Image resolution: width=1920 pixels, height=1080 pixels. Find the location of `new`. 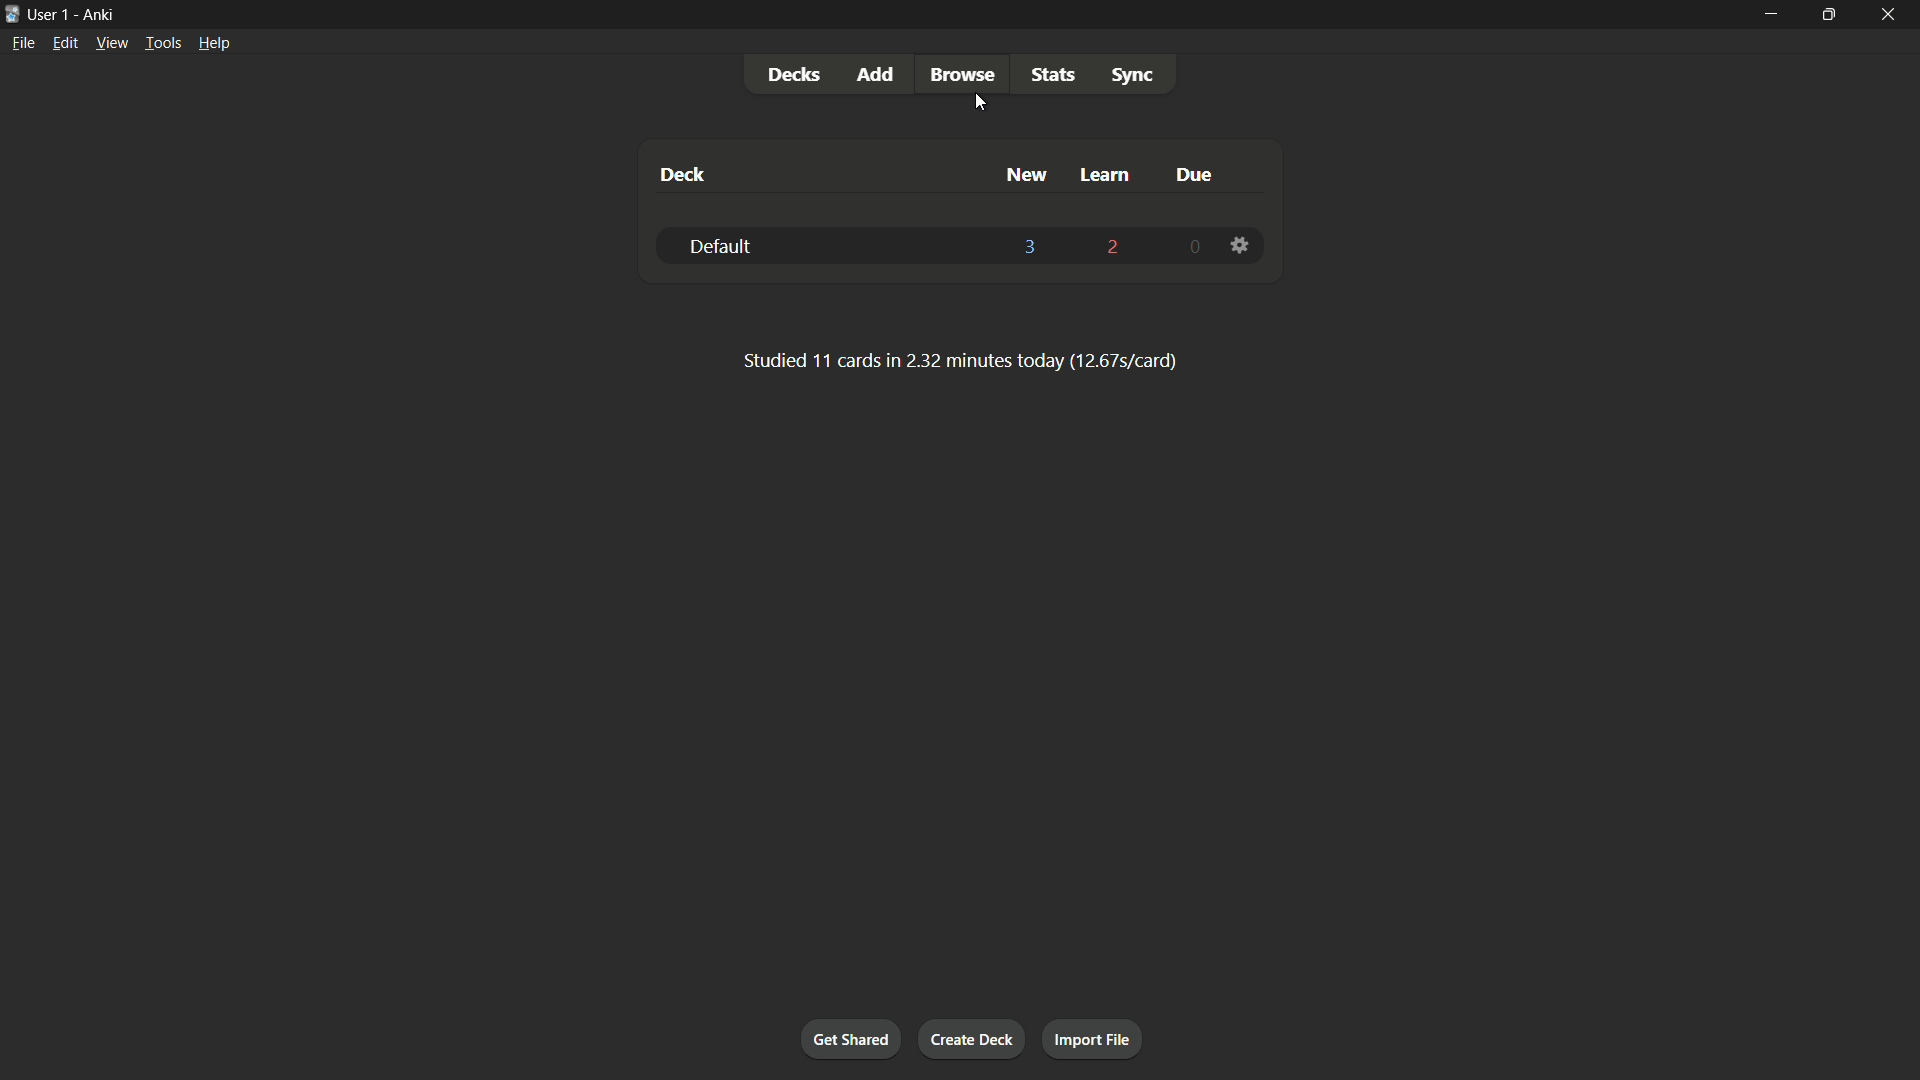

new is located at coordinates (1027, 174).